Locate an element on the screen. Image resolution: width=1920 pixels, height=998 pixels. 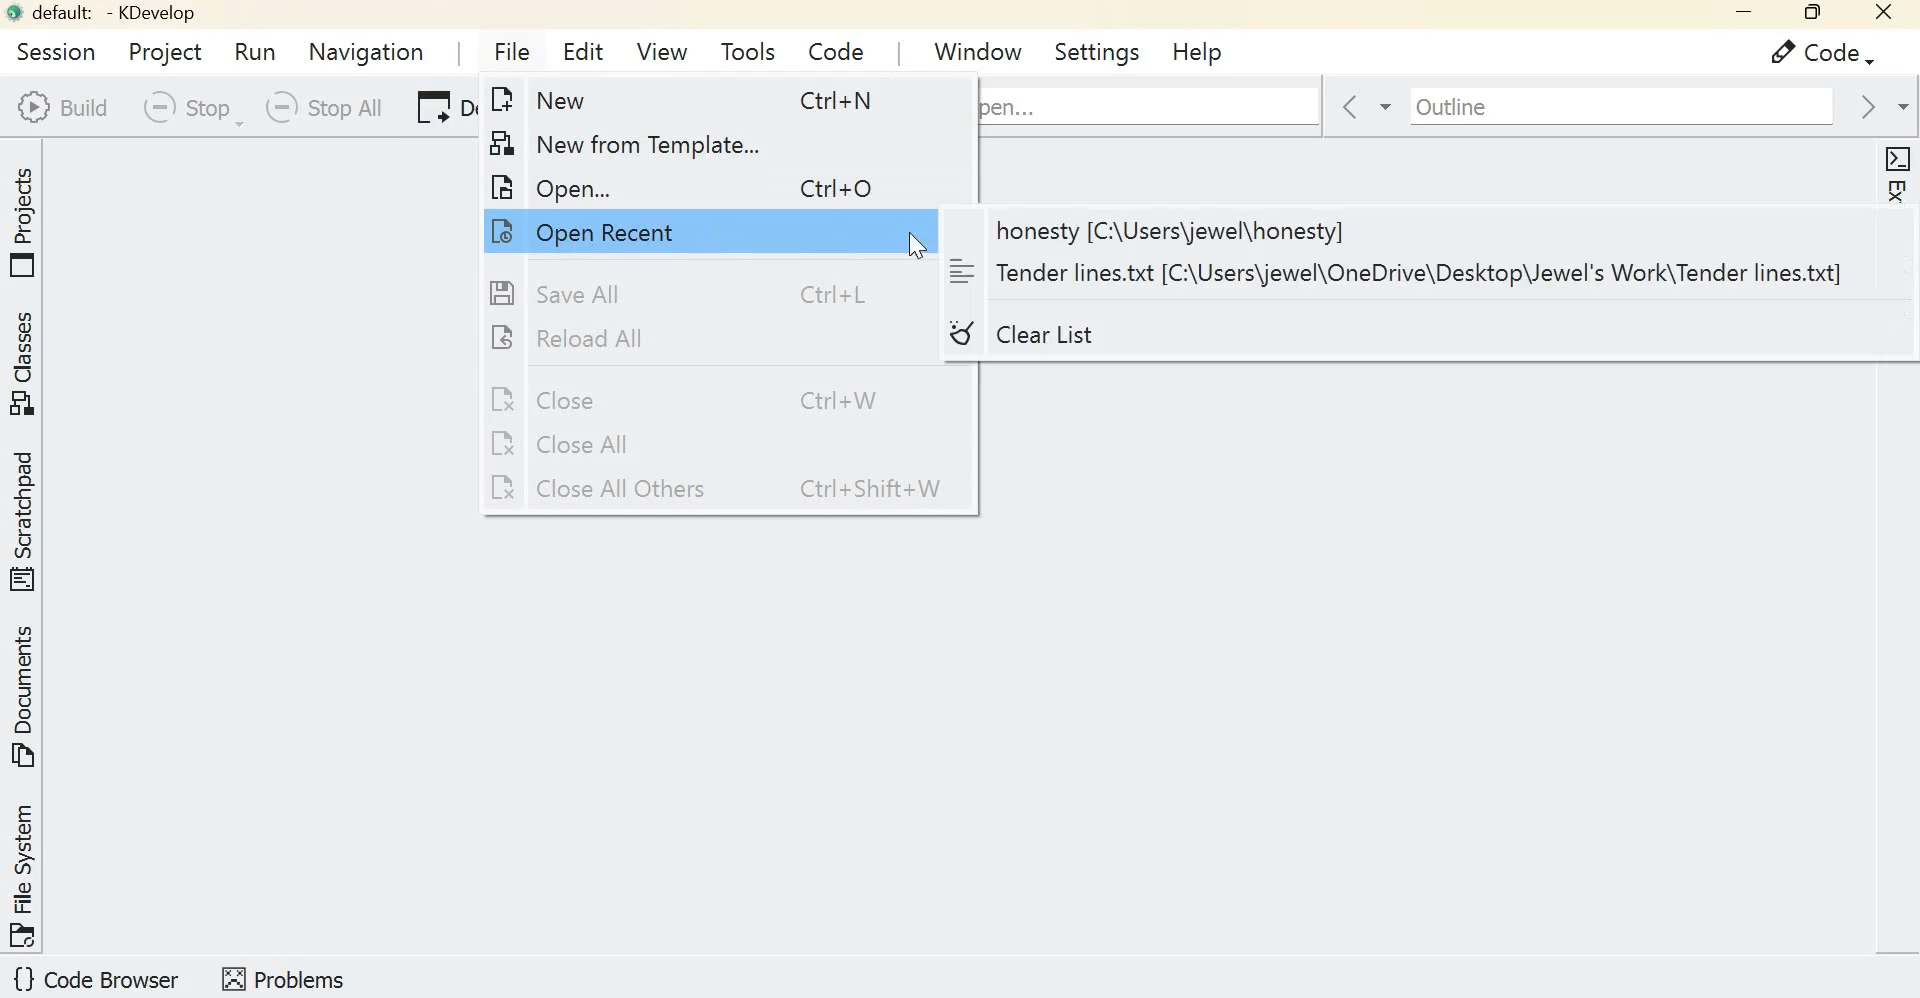
Go back in context history is located at coordinates (1352, 108).